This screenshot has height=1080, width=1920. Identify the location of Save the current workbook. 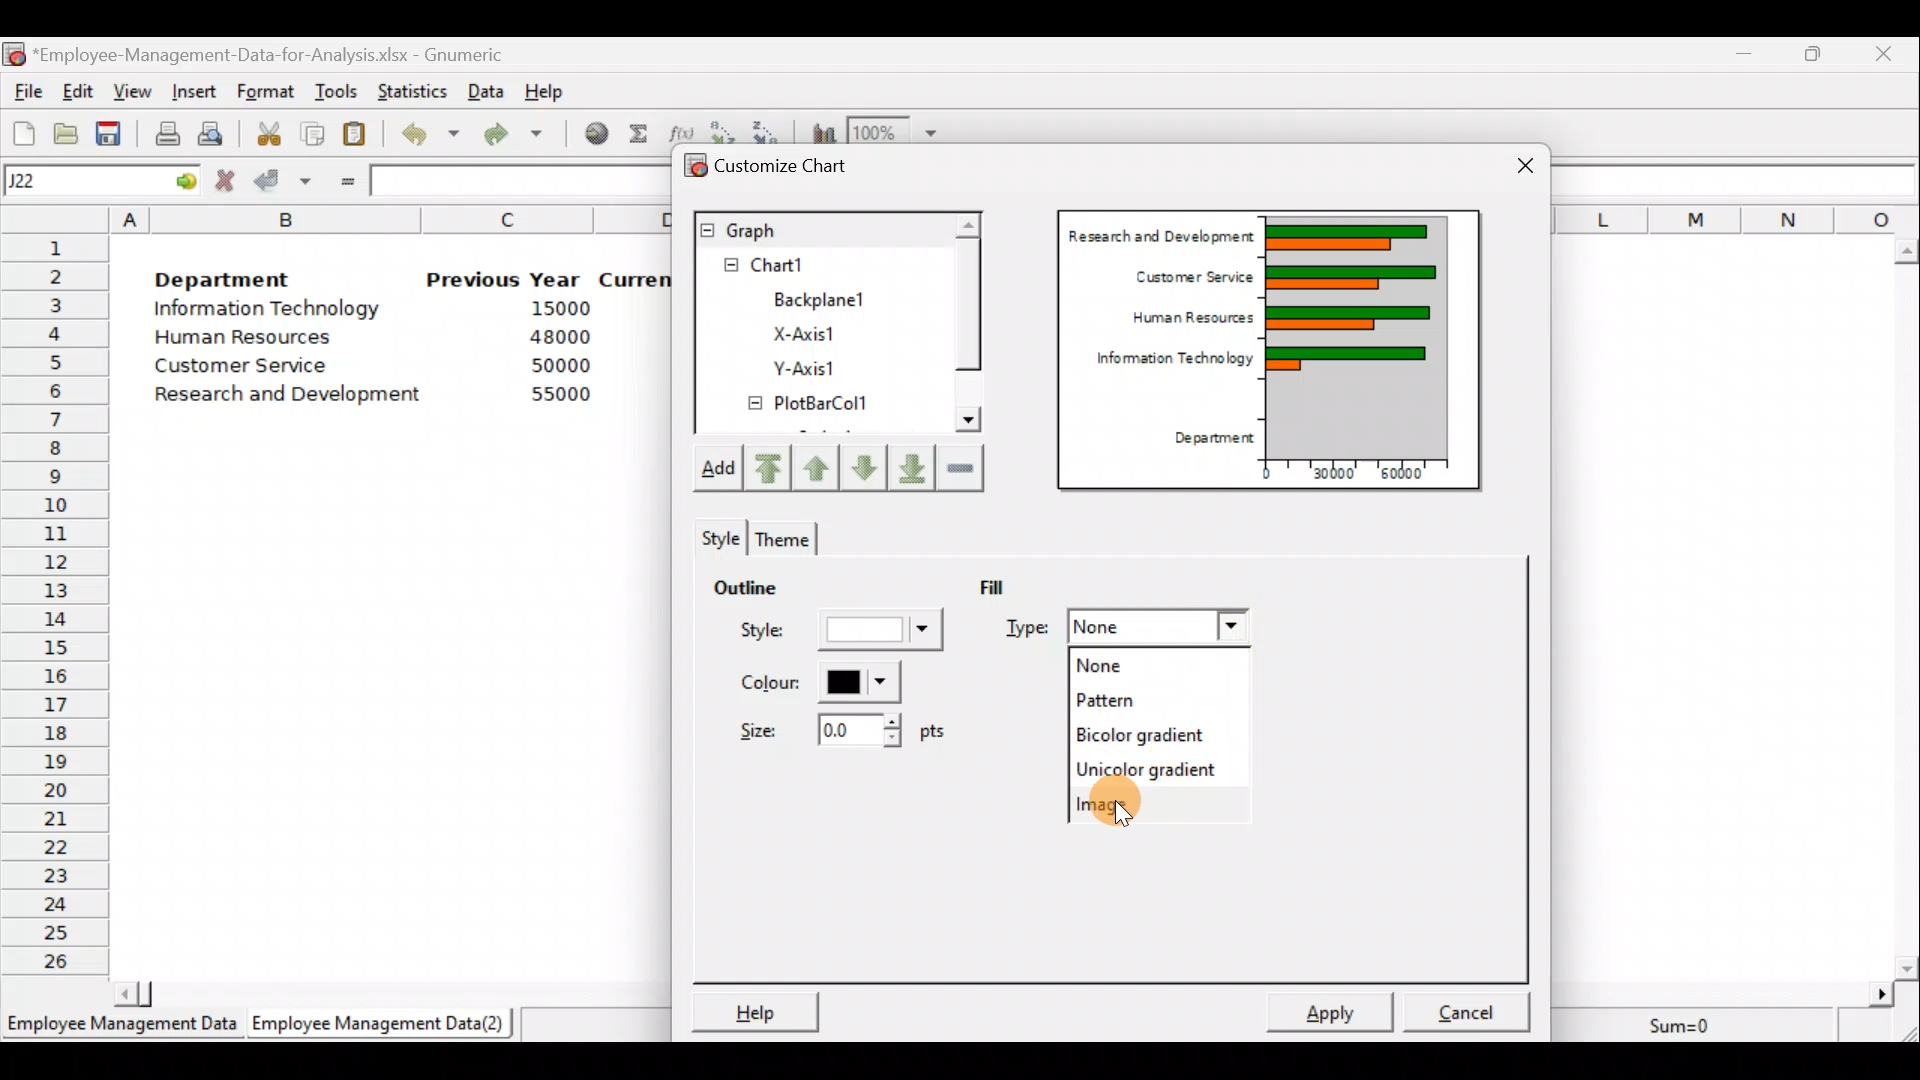
(110, 131).